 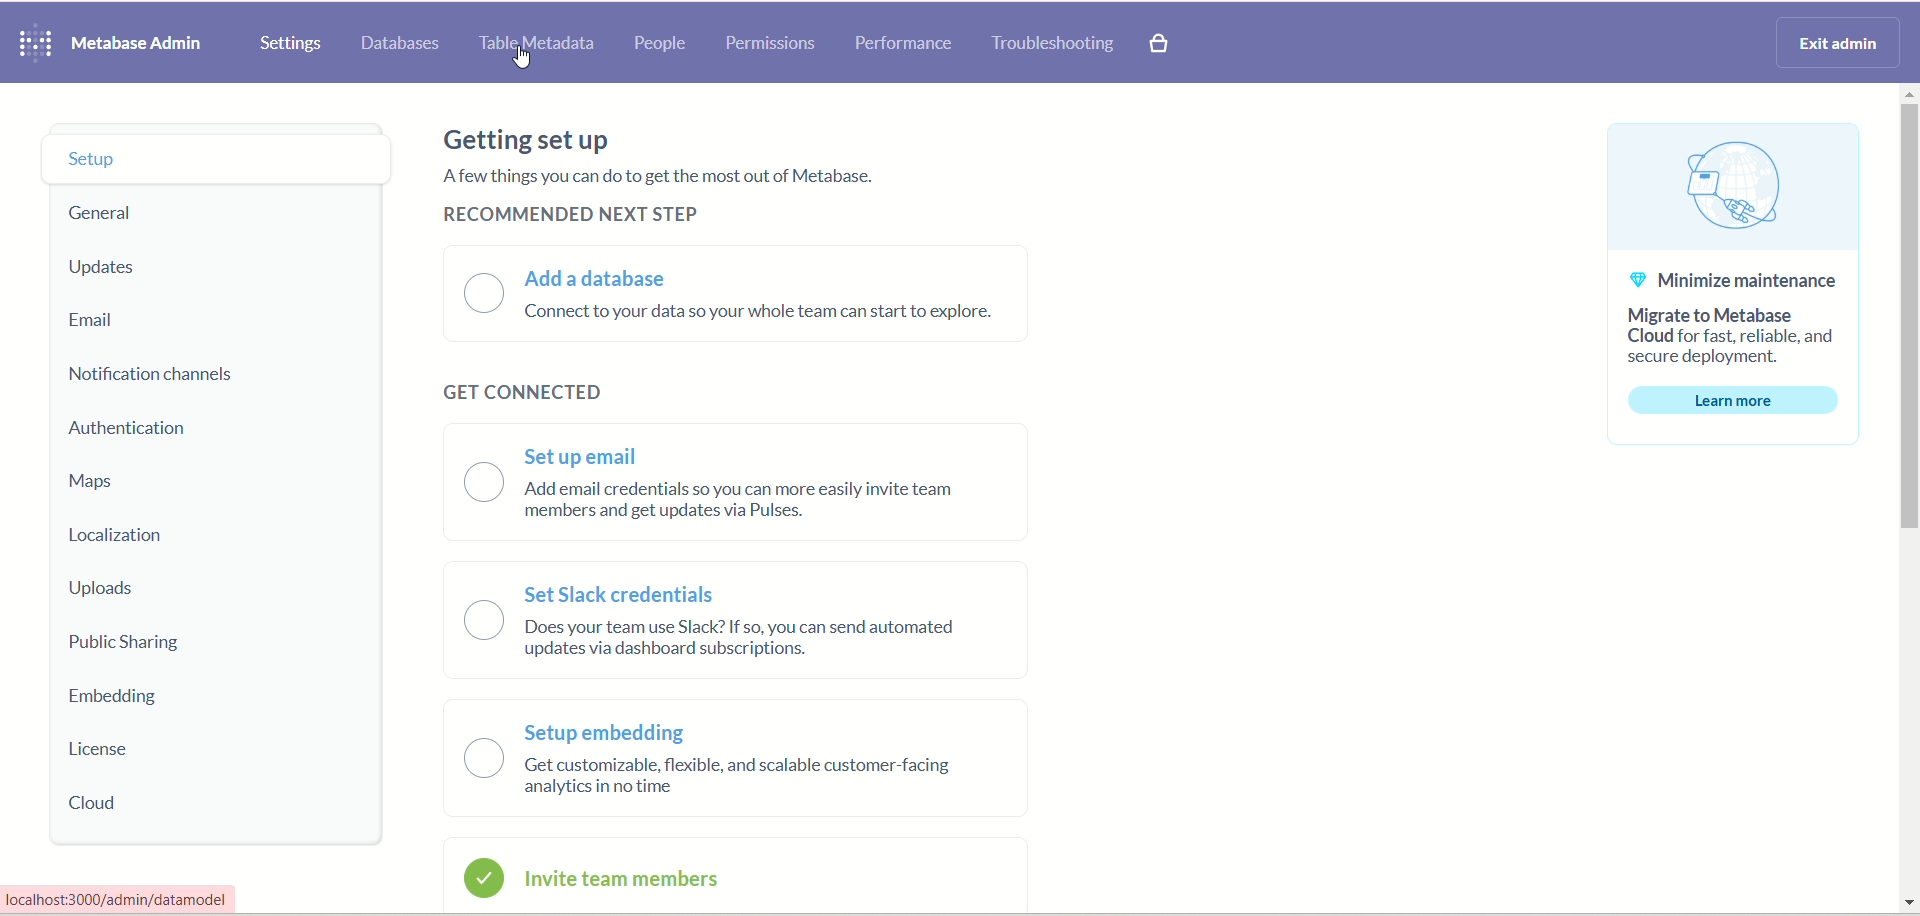 I want to click on authentication, so click(x=140, y=433).